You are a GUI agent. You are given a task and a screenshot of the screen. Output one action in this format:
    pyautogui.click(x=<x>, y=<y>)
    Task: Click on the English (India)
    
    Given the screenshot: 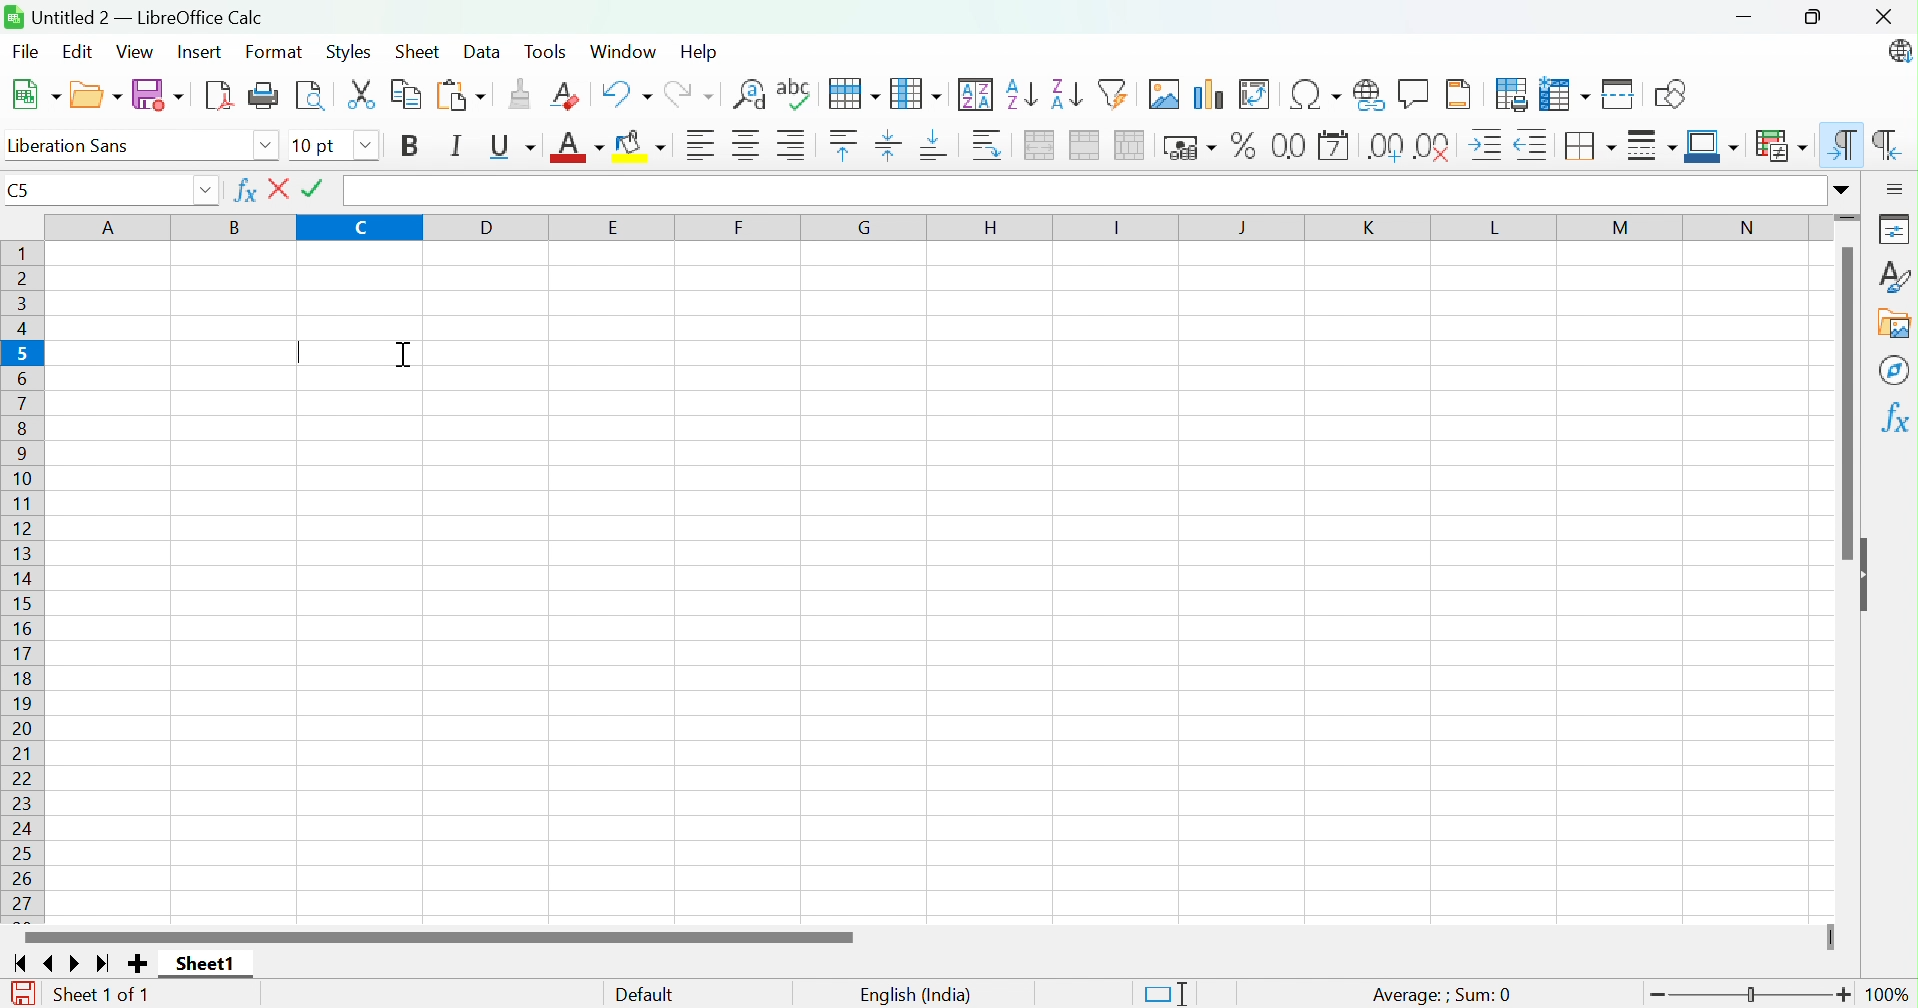 What is the action you would take?
    pyautogui.click(x=916, y=996)
    